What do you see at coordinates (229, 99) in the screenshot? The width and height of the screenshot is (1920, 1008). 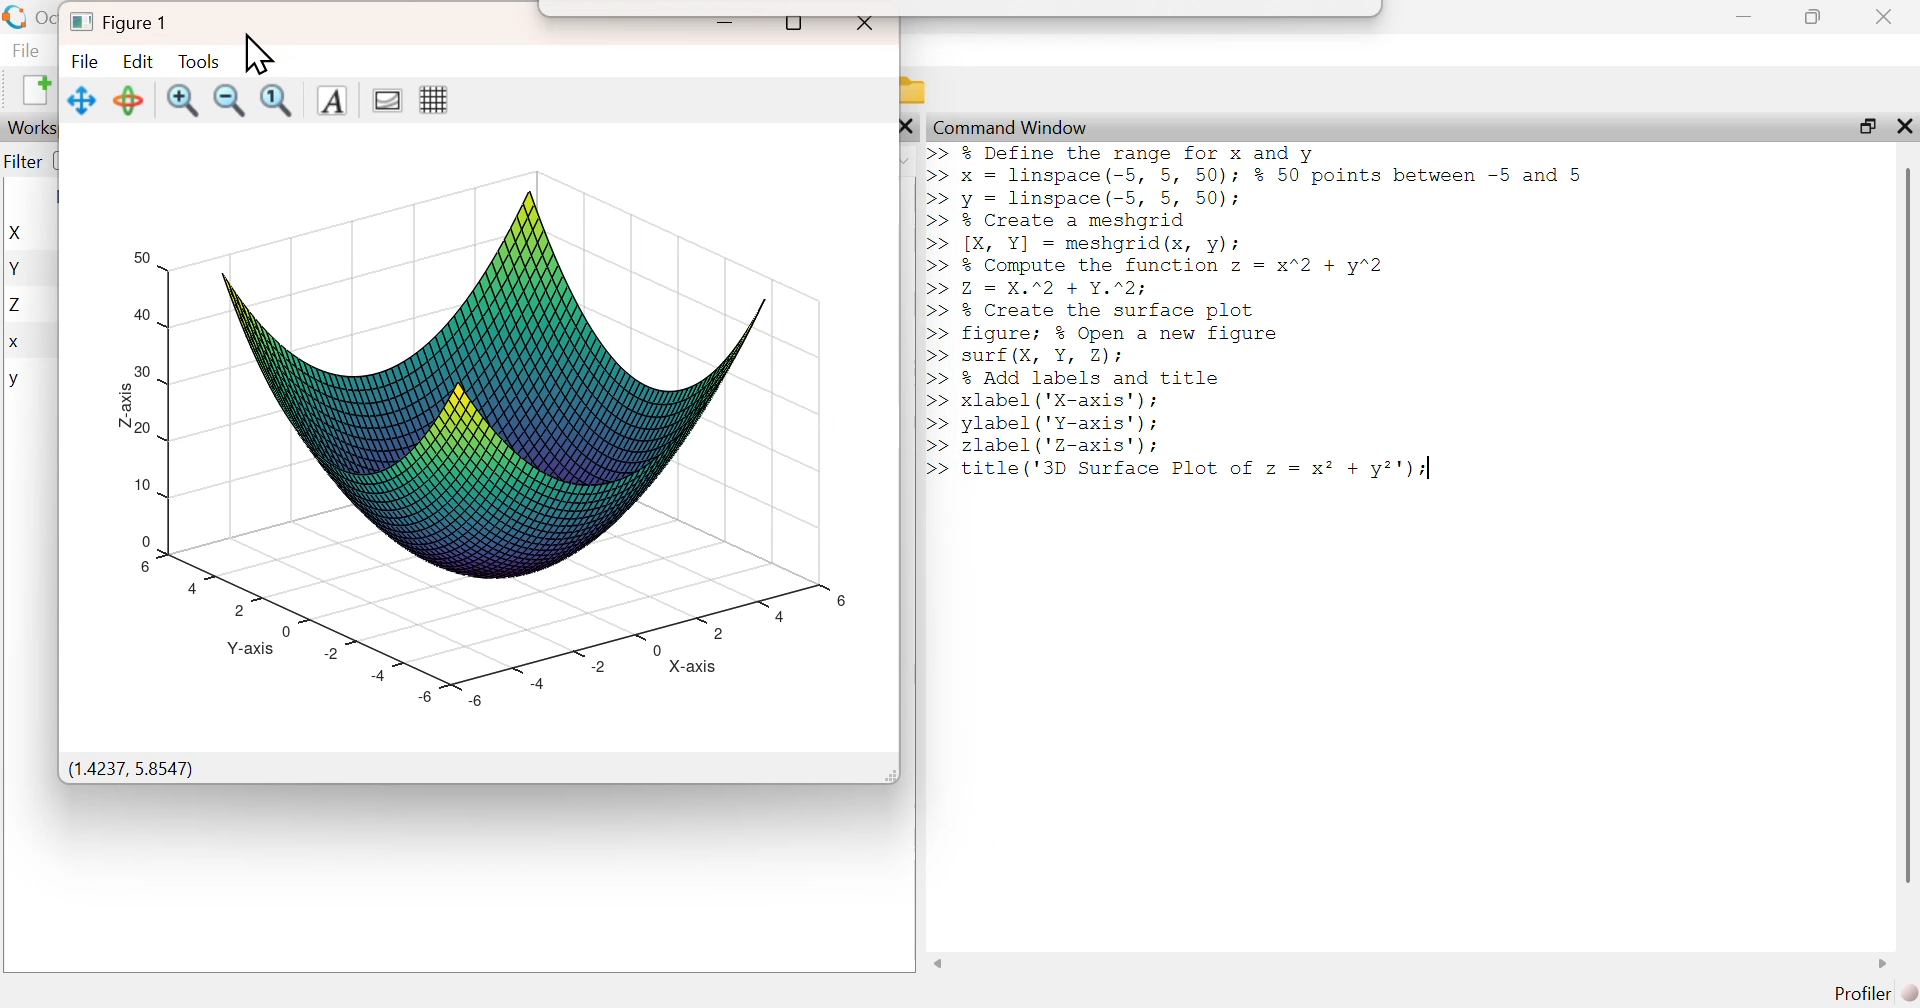 I see `zoom out` at bounding box center [229, 99].